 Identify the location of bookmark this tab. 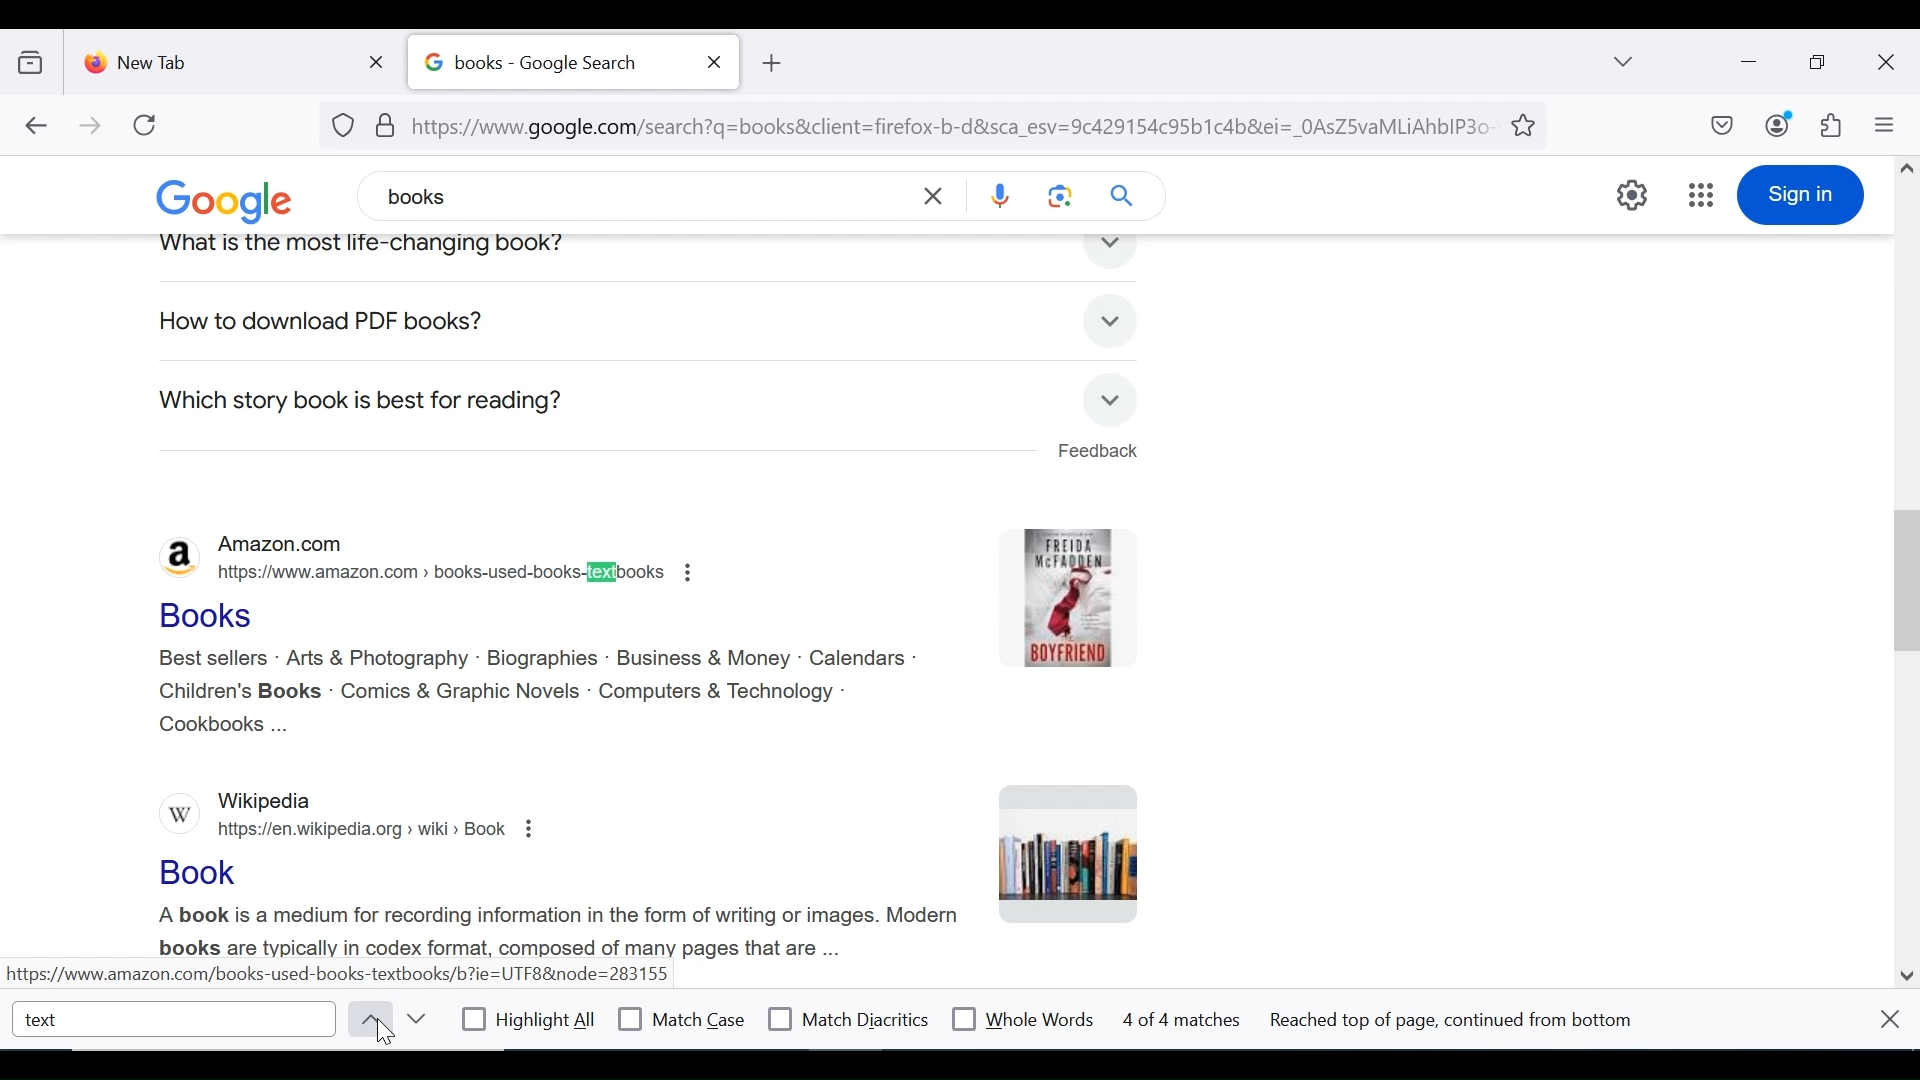
(1527, 123).